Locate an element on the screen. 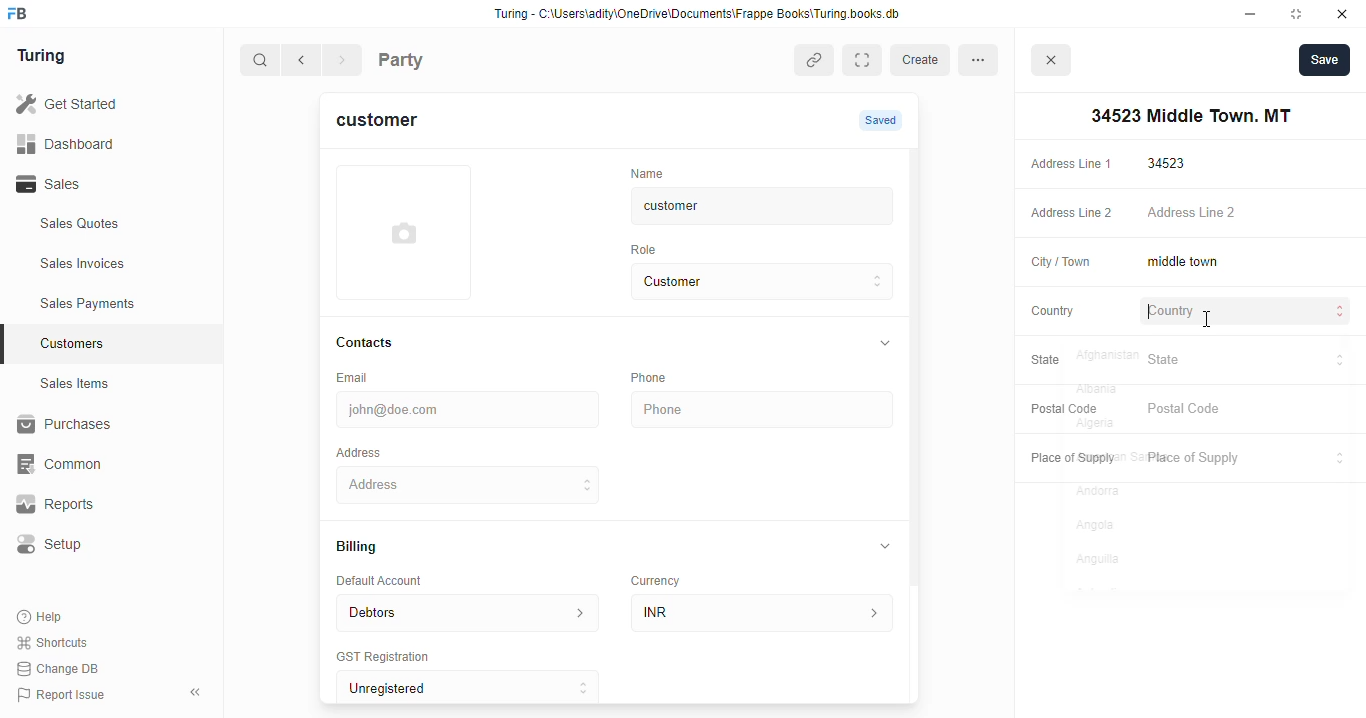 Image resolution: width=1366 pixels, height=718 pixels. customer is located at coordinates (389, 123).